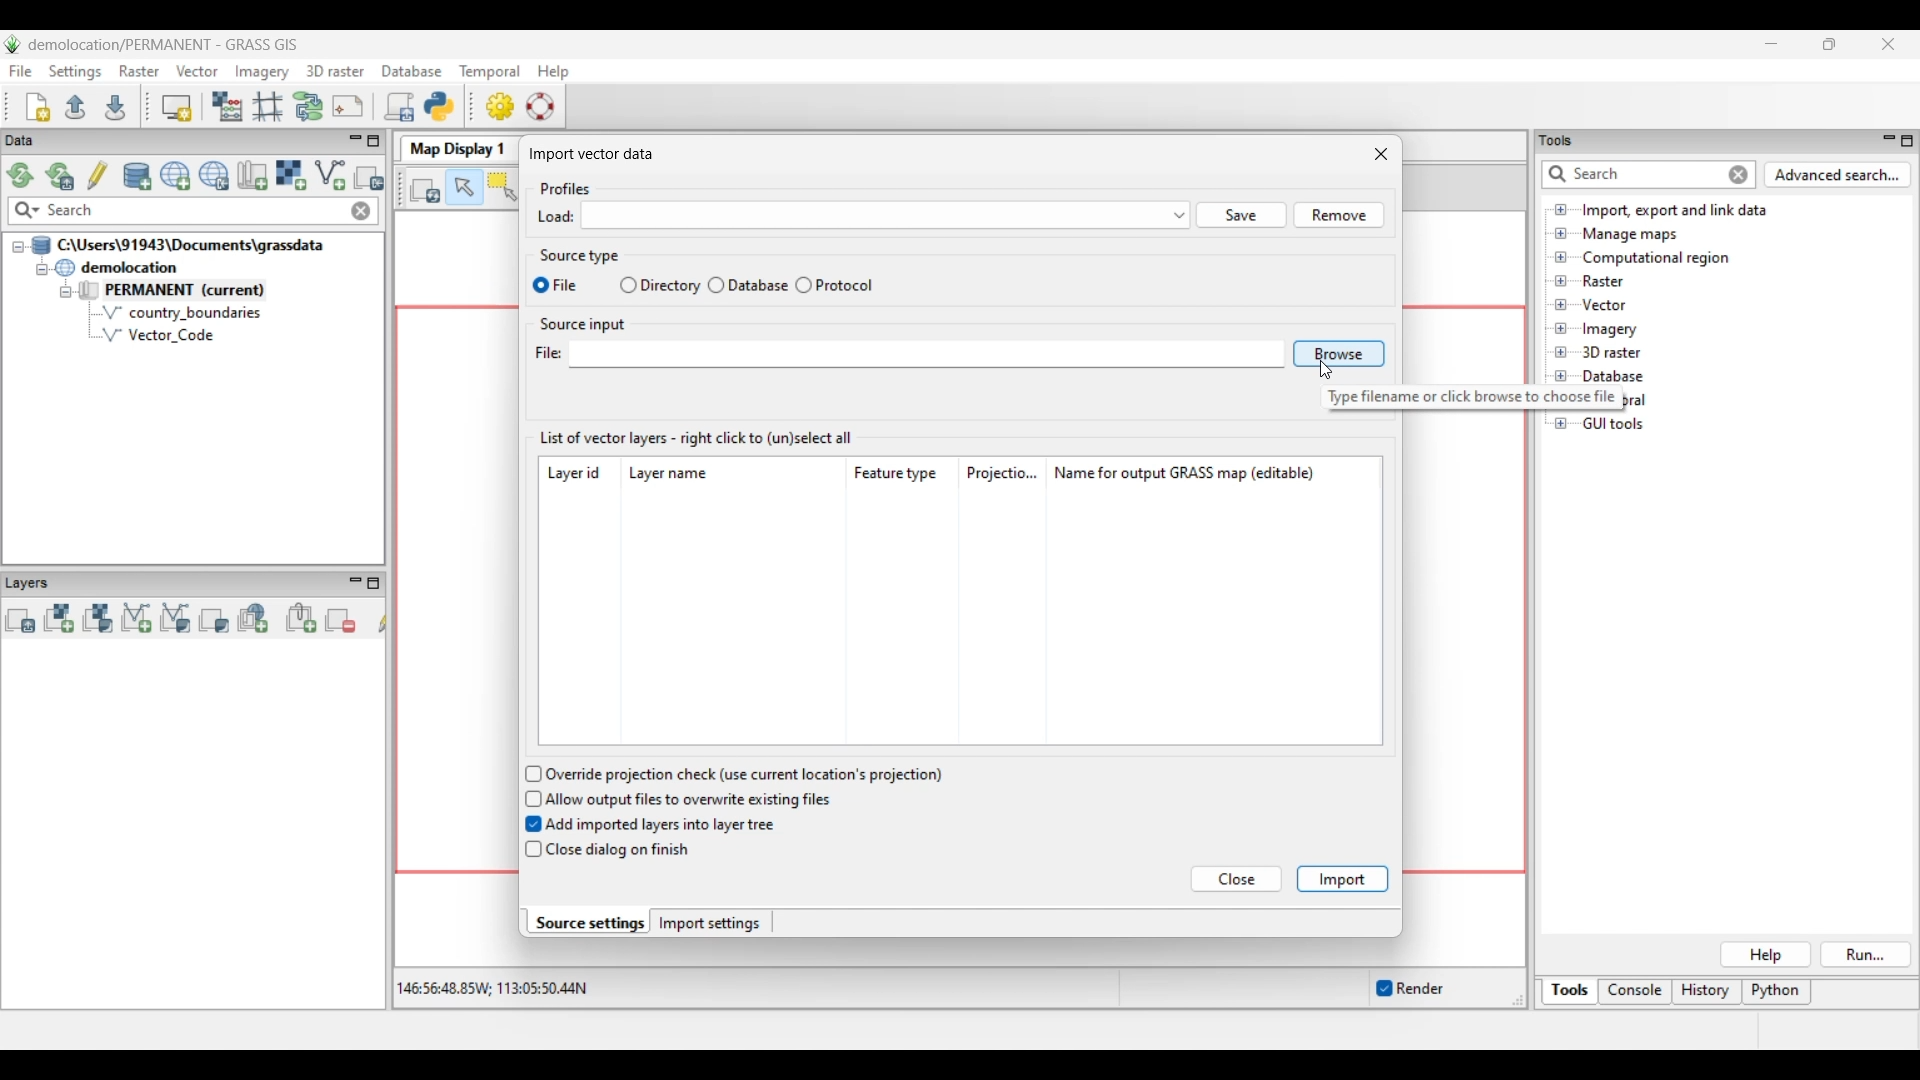 The width and height of the screenshot is (1920, 1080). I want to click on Close, so click(1238, 880).